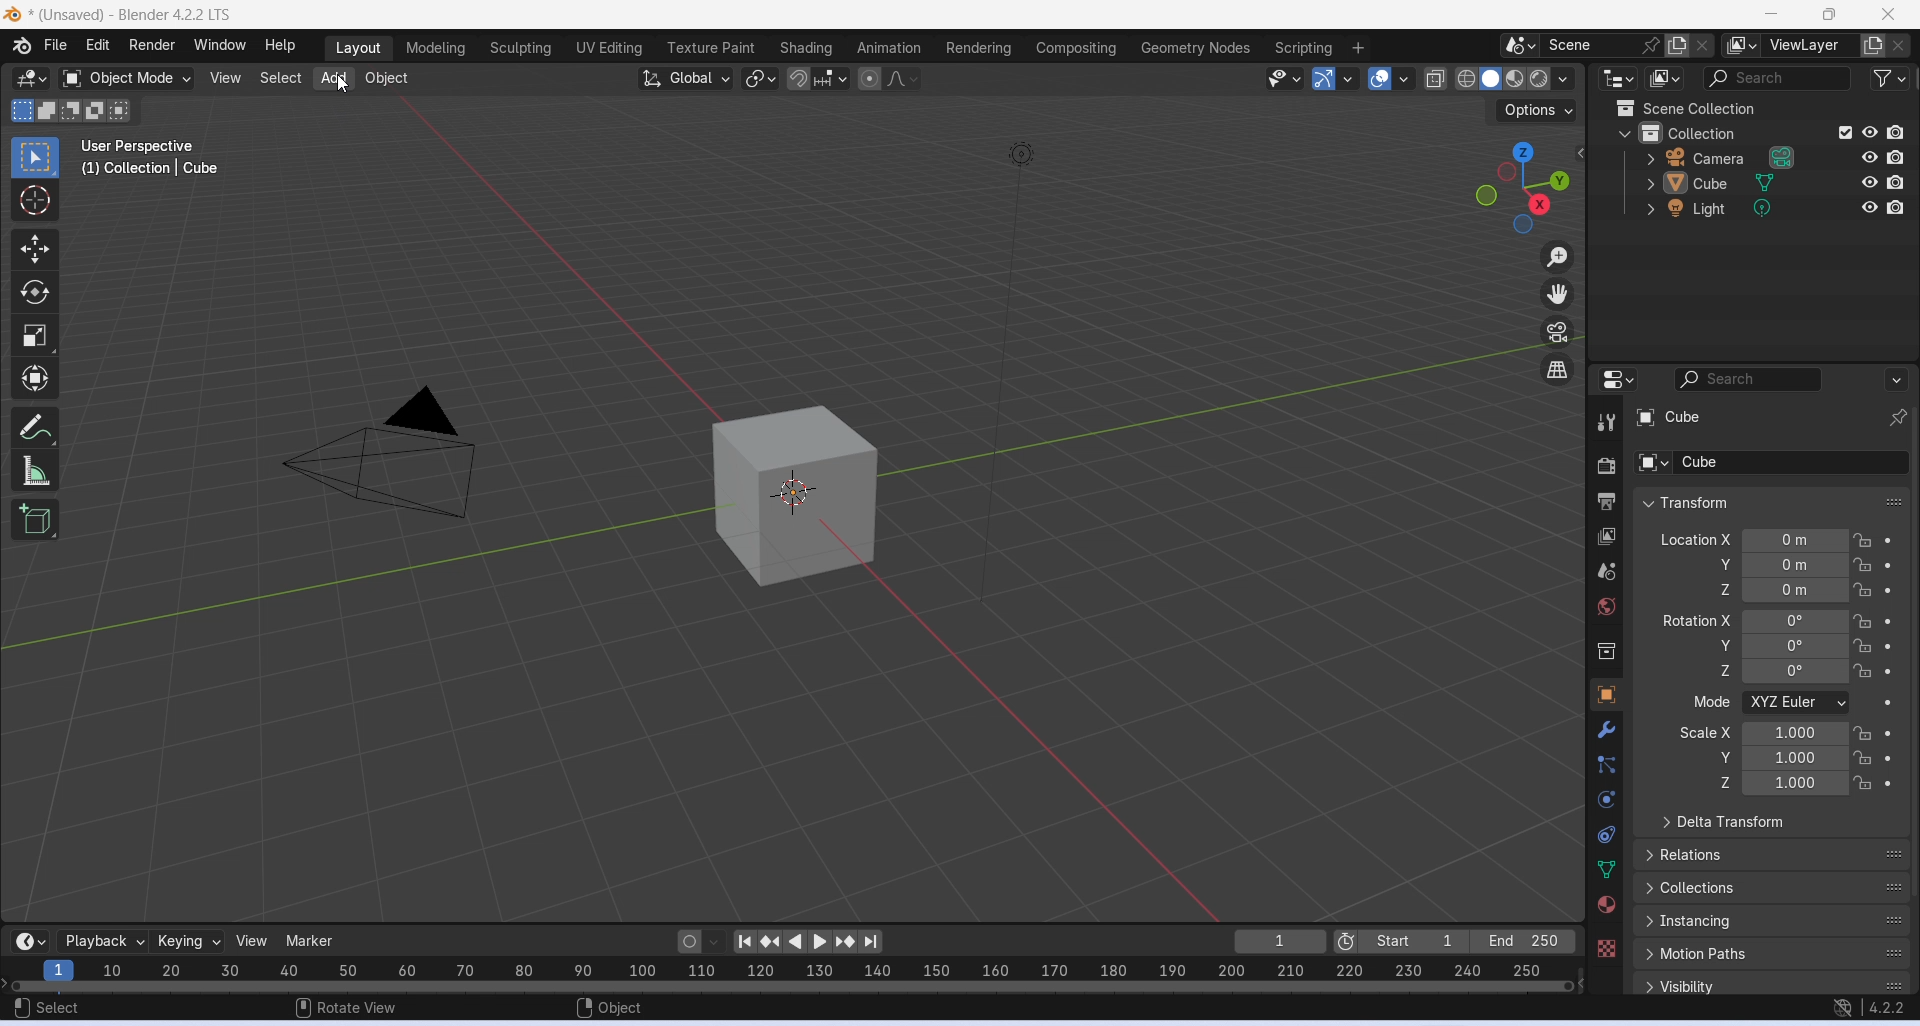 The image size is (1920, 1026). What do you see at coordinates (1895, 157) in the screenshot?
I see `disable in renders` at bounding box center [1895, 157].